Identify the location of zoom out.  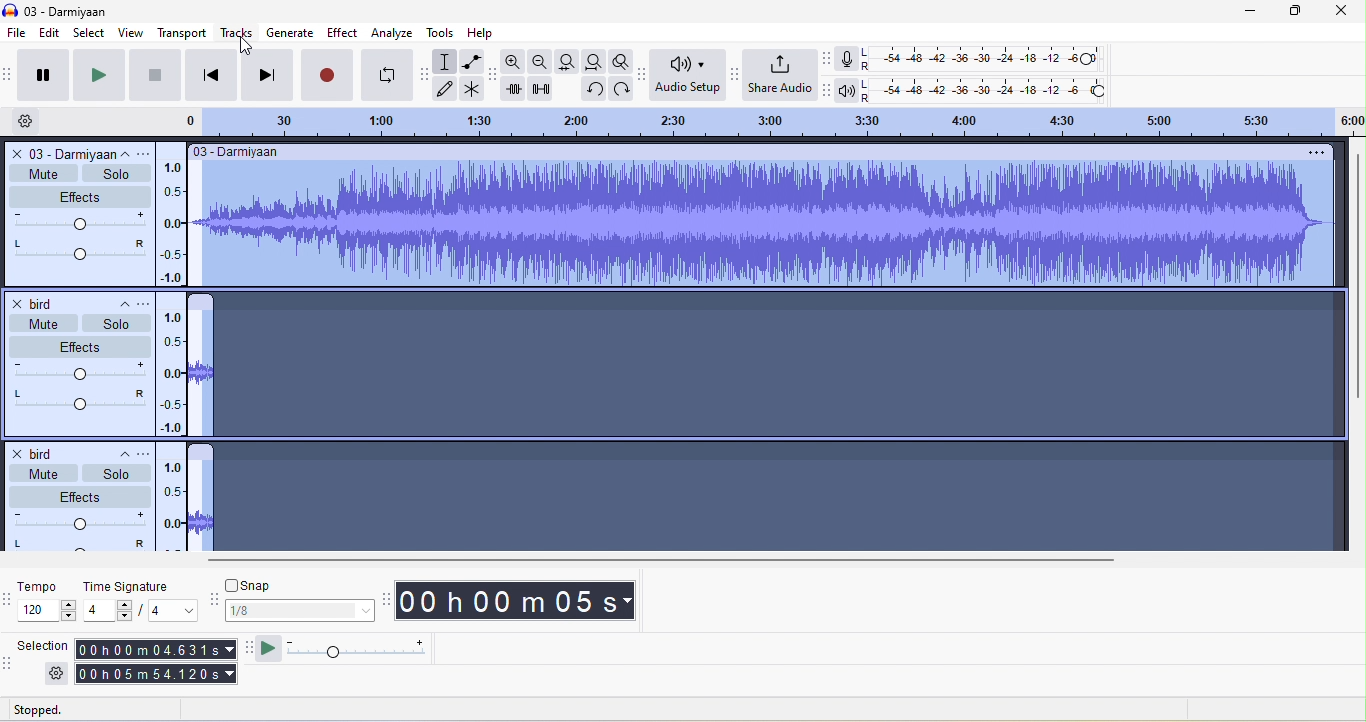
(542, 62).